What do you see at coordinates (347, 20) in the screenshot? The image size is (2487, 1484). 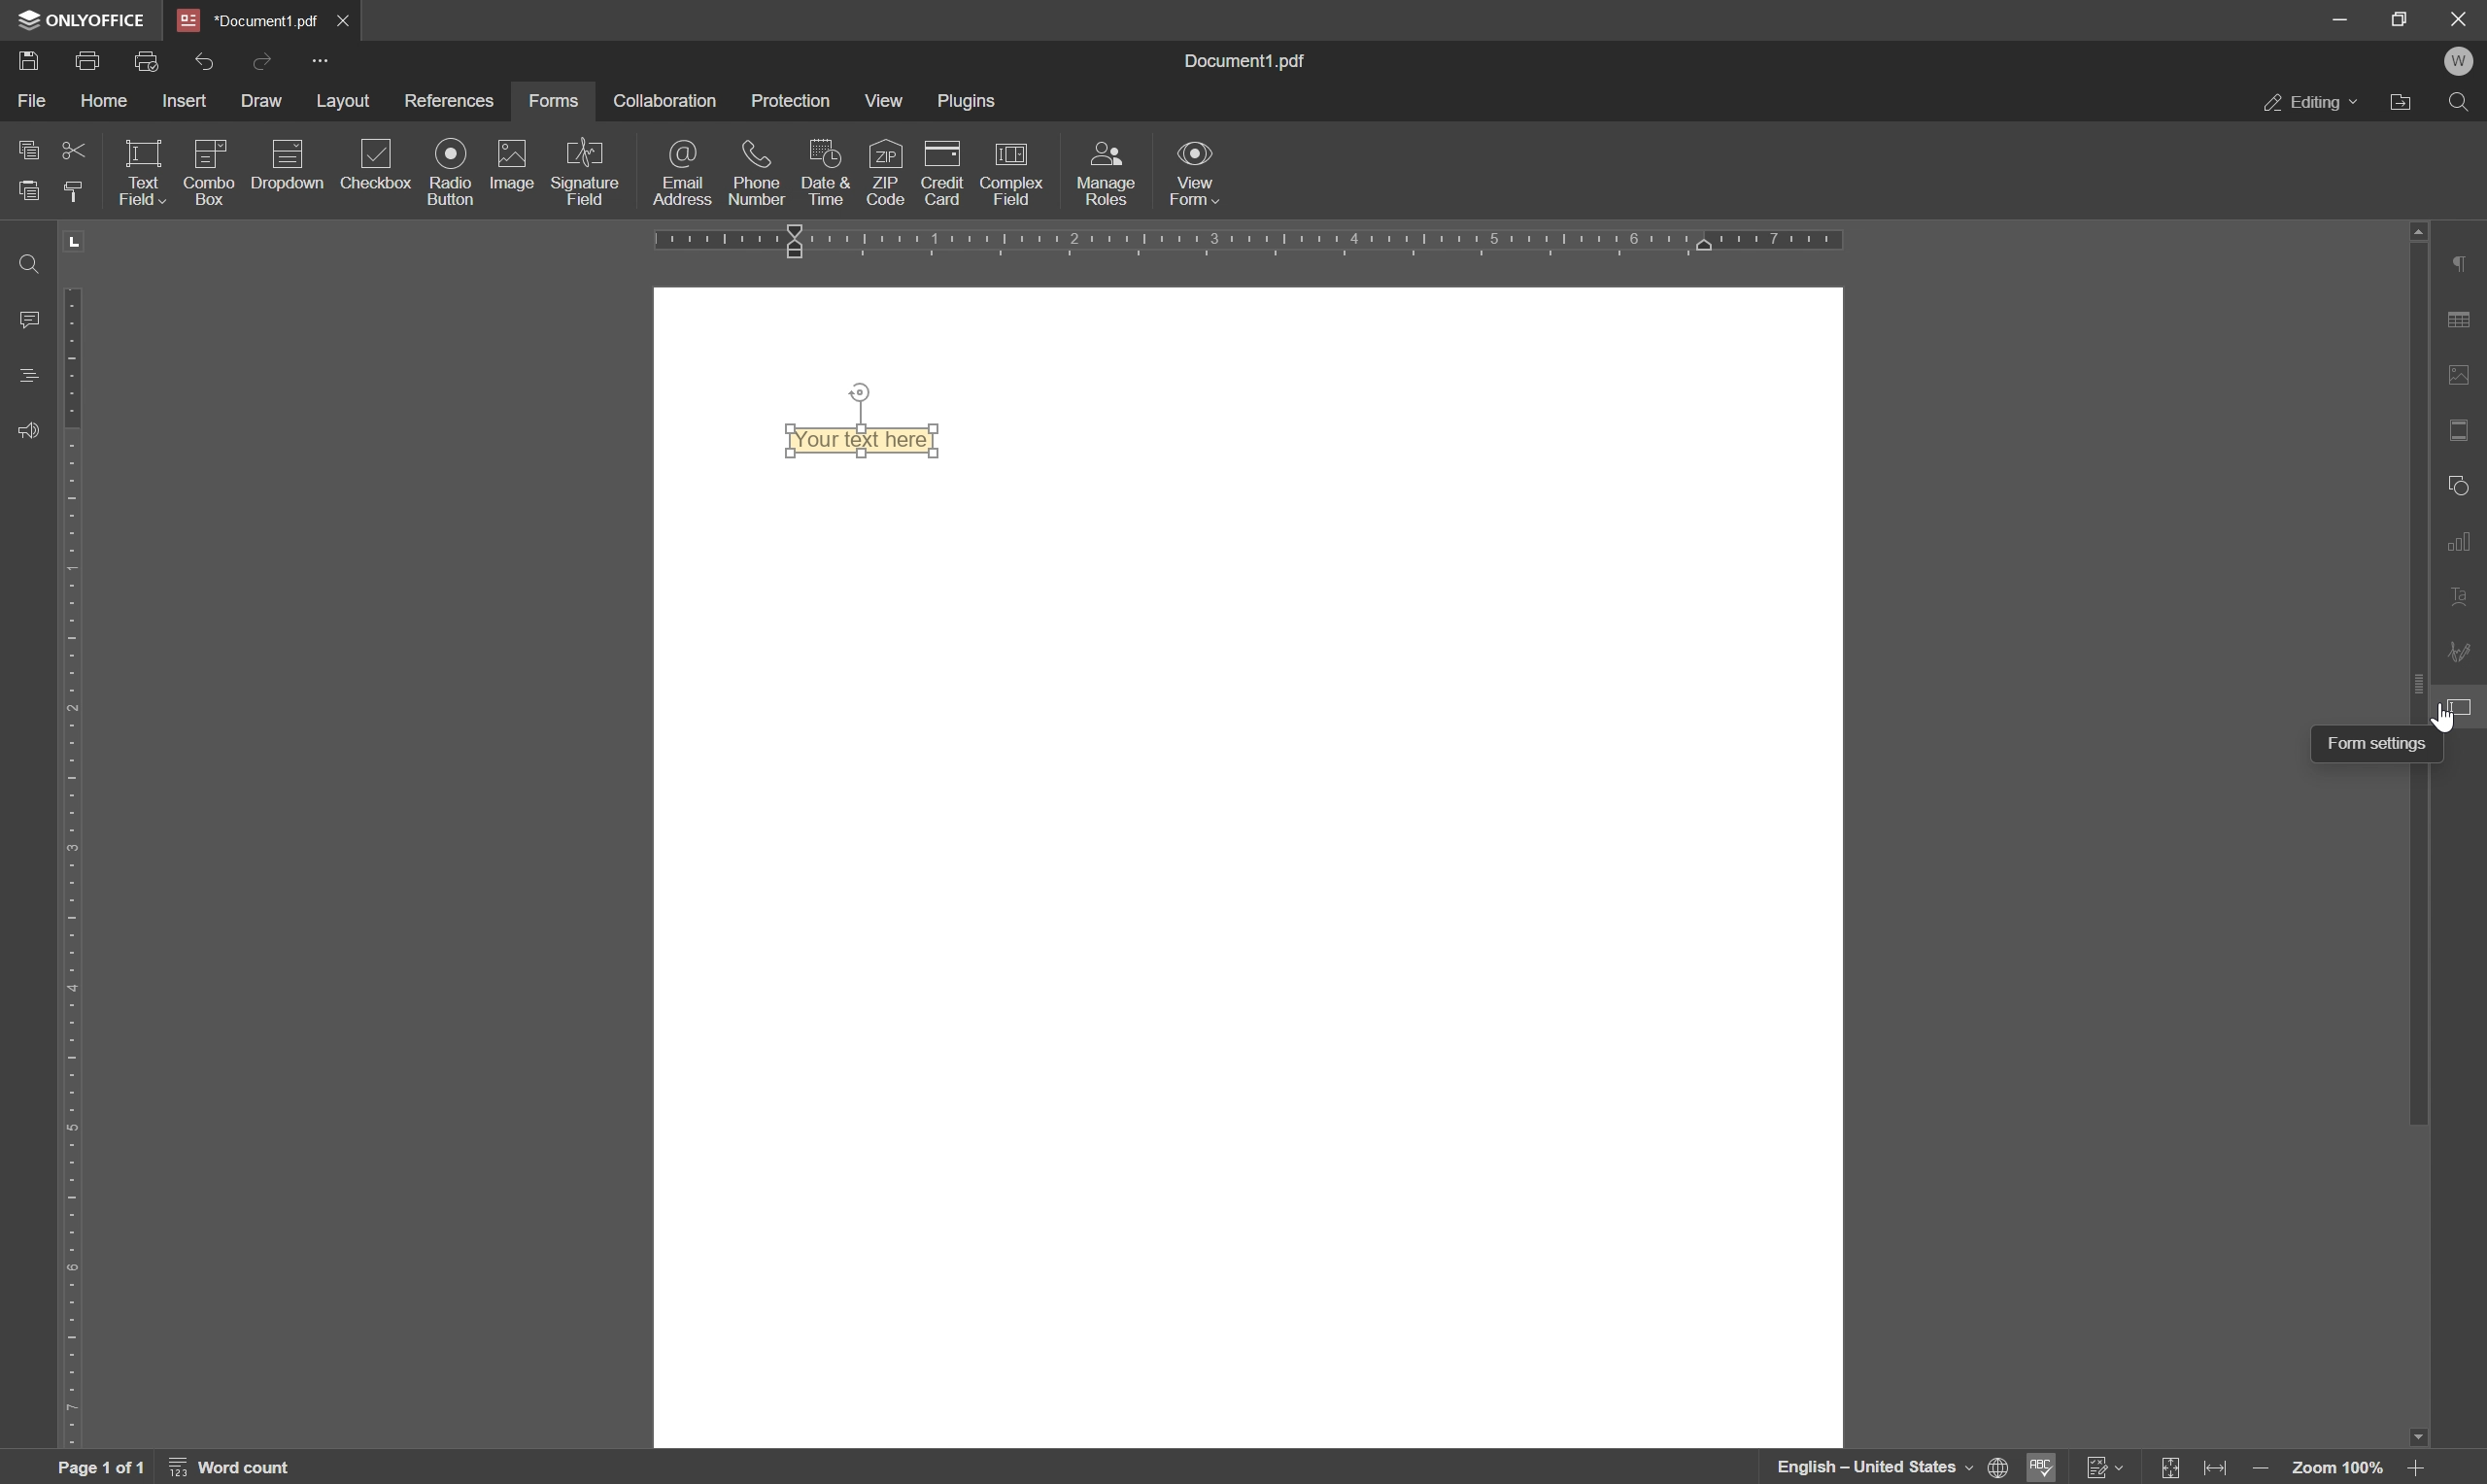 I see `*Document1.pdf` at bounding box center [347, 20].